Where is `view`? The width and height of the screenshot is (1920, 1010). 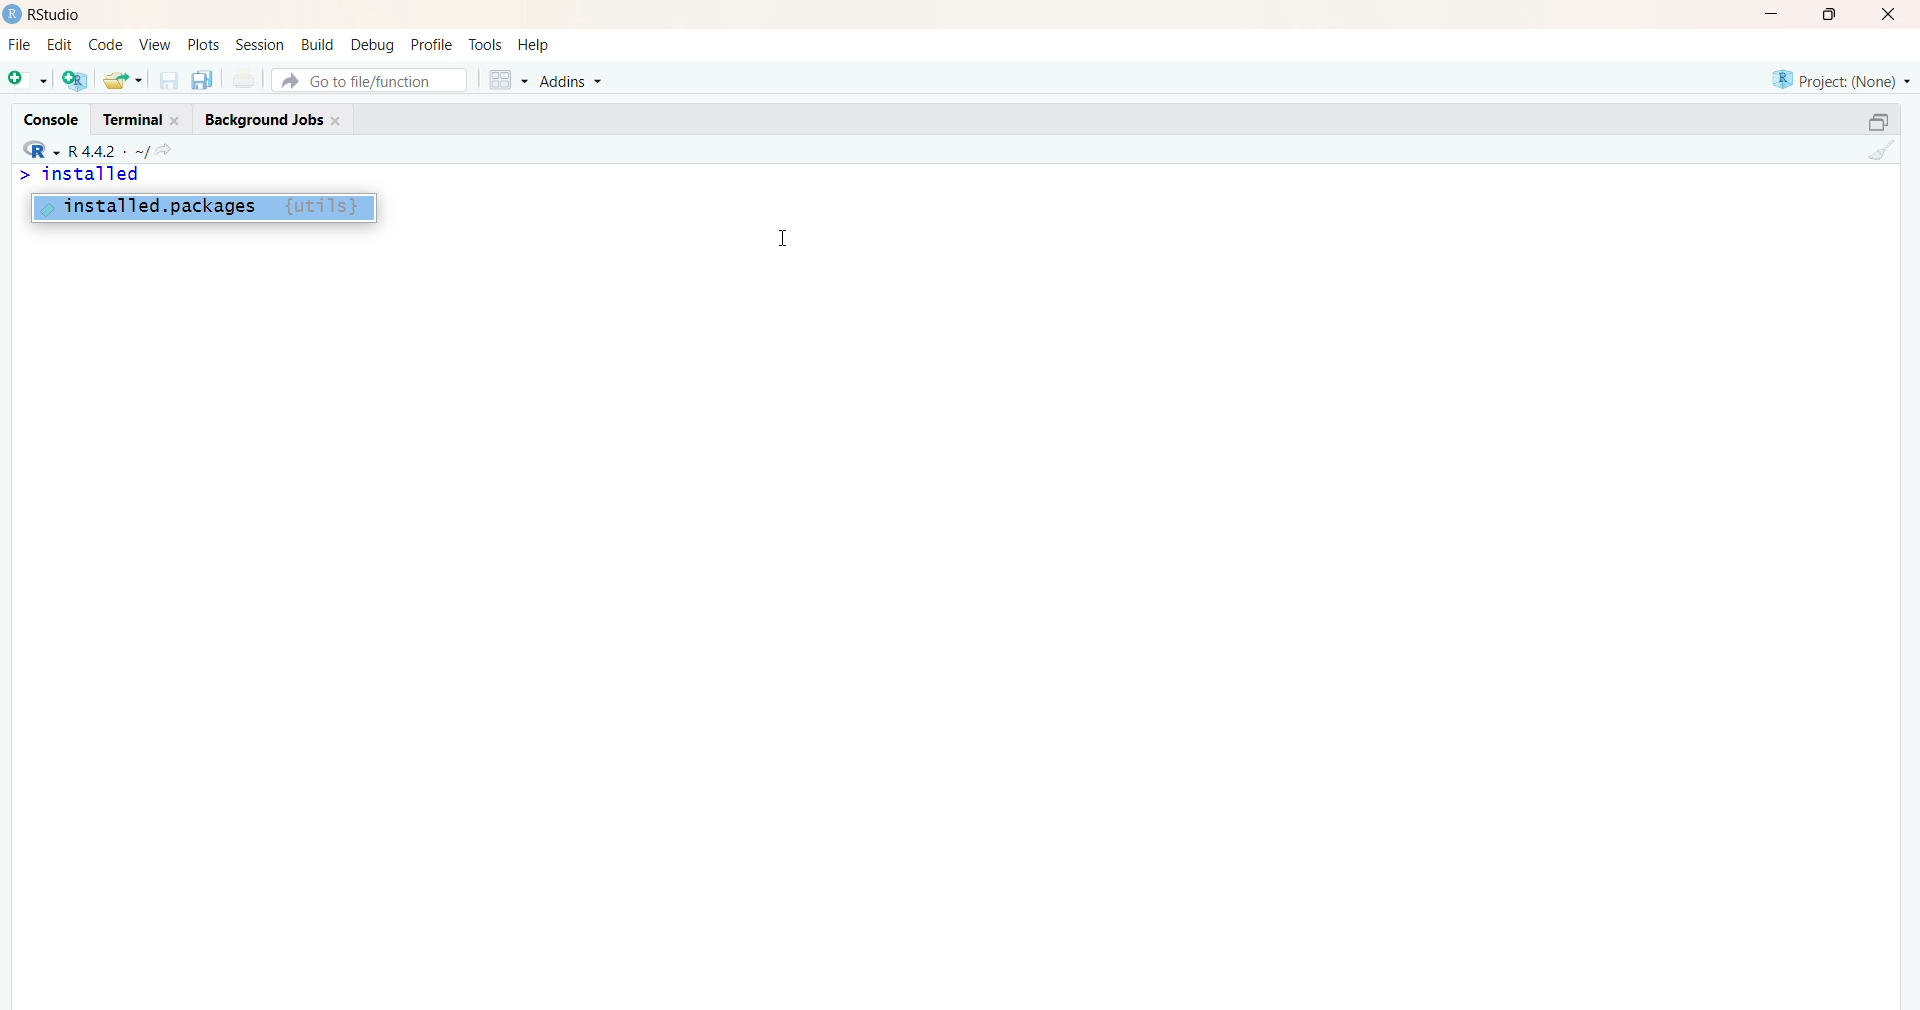 view is located at coordinates (154, 43).